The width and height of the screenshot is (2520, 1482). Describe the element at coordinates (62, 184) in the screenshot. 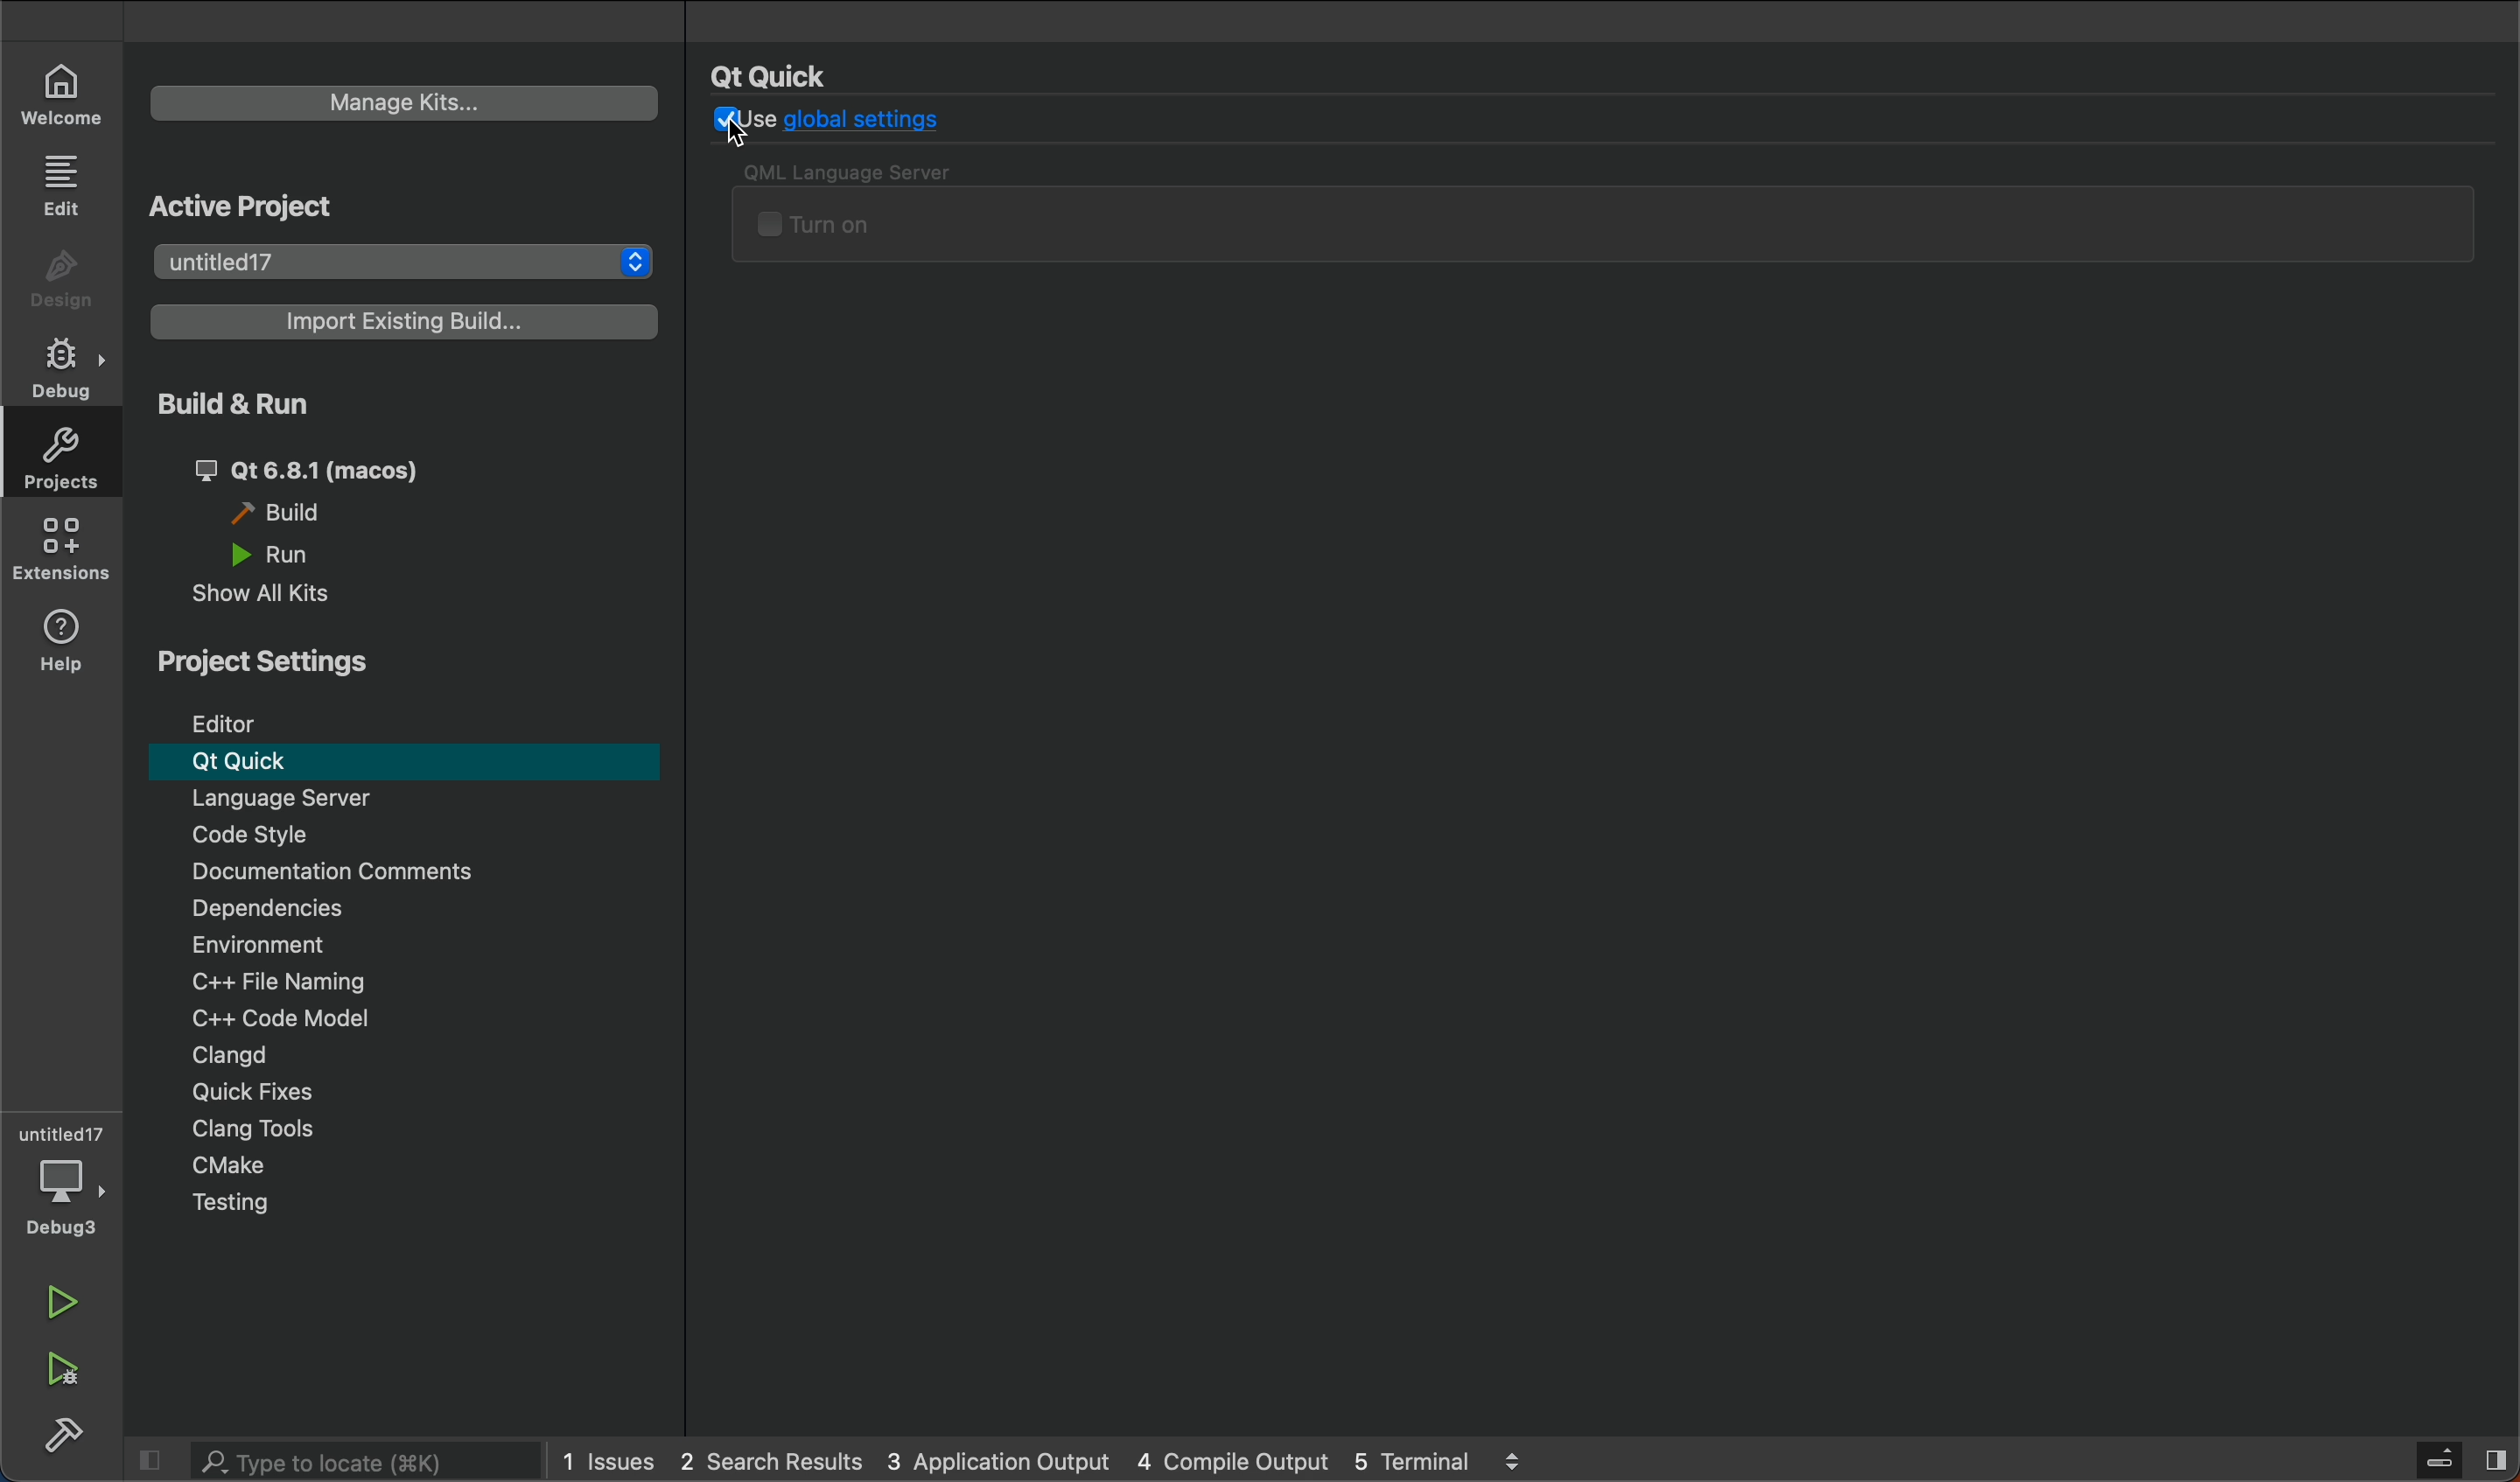

I see `EDIT` at that location.